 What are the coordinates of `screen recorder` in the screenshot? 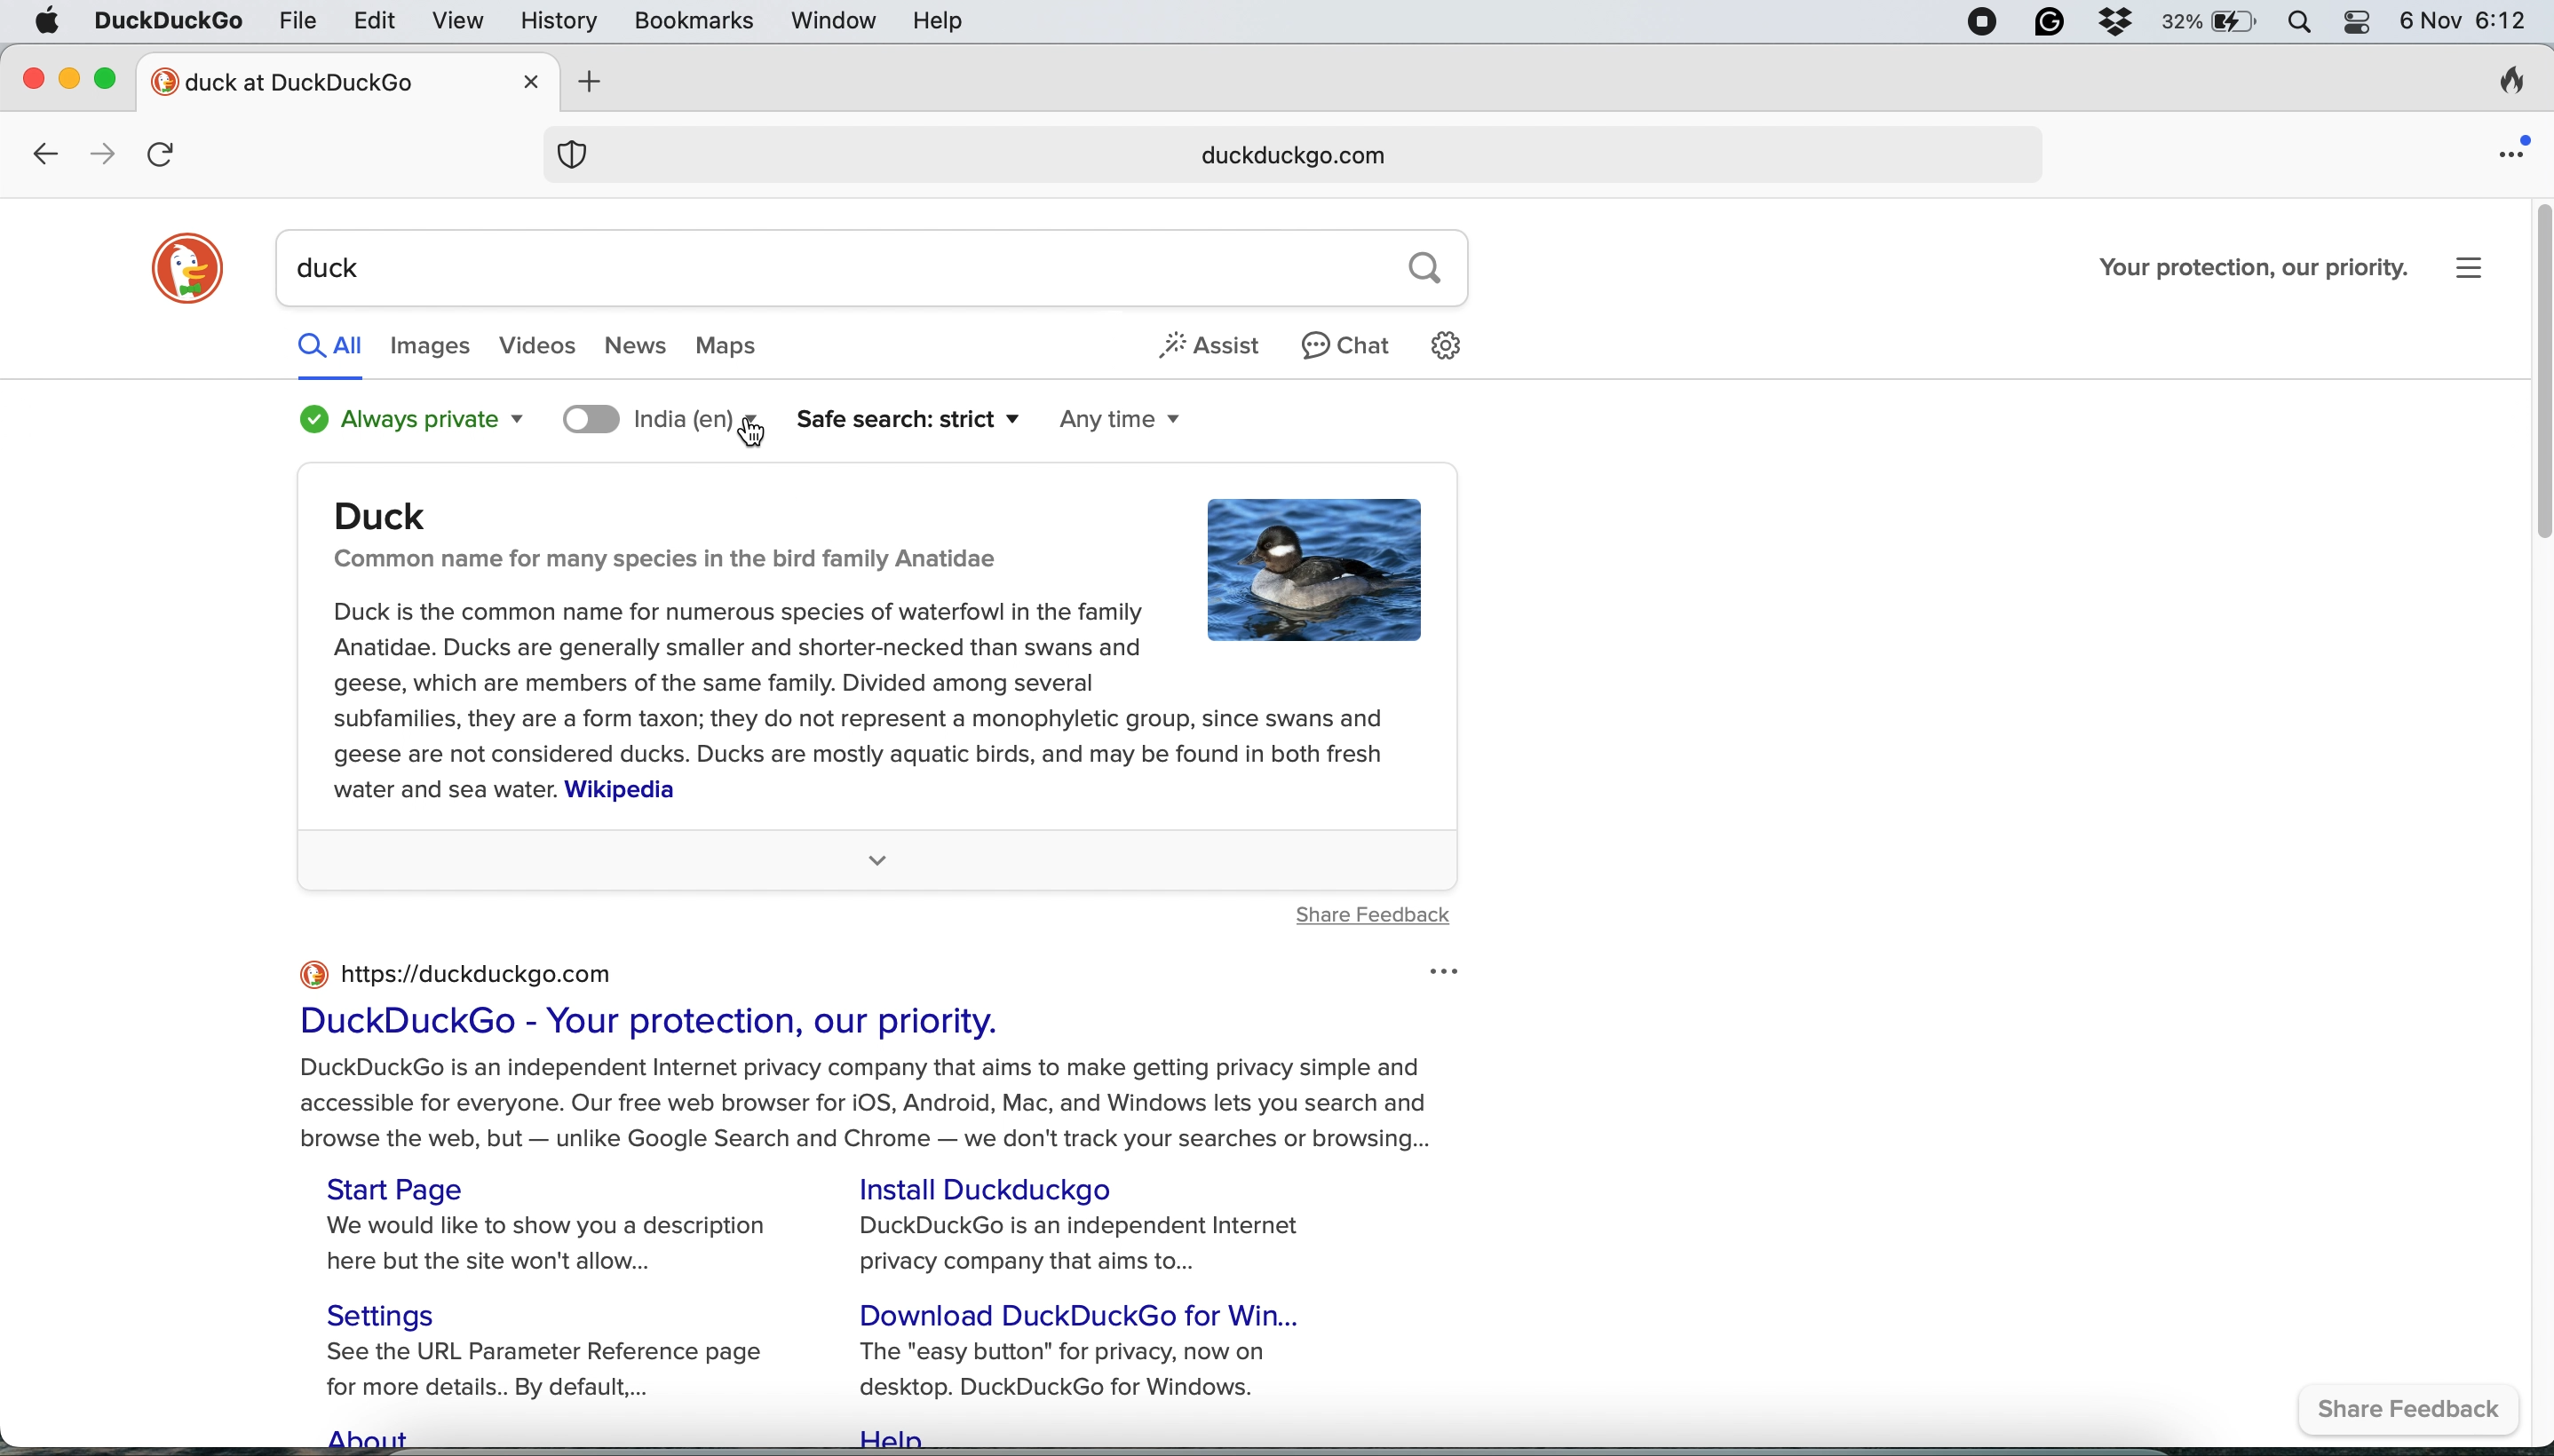 It's located at (1983, 22).